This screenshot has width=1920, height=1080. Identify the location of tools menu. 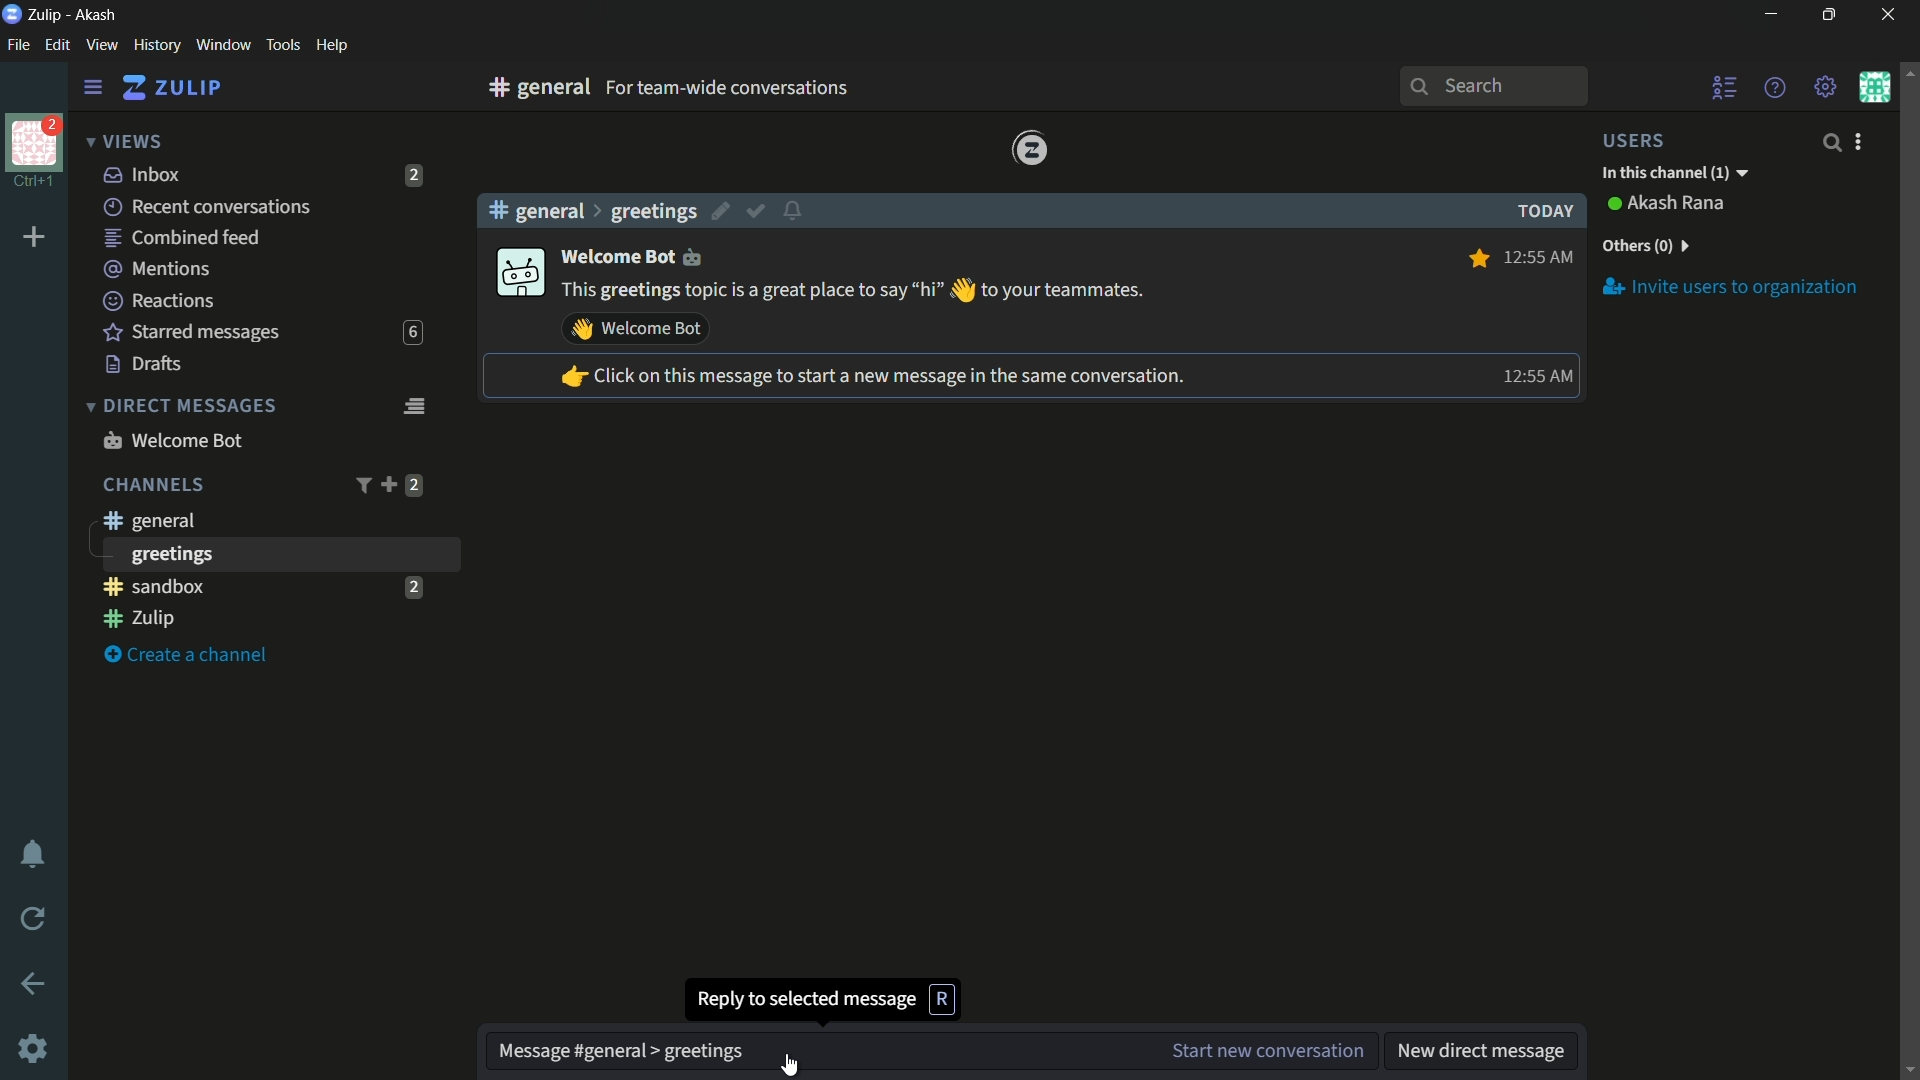
(282, 45).